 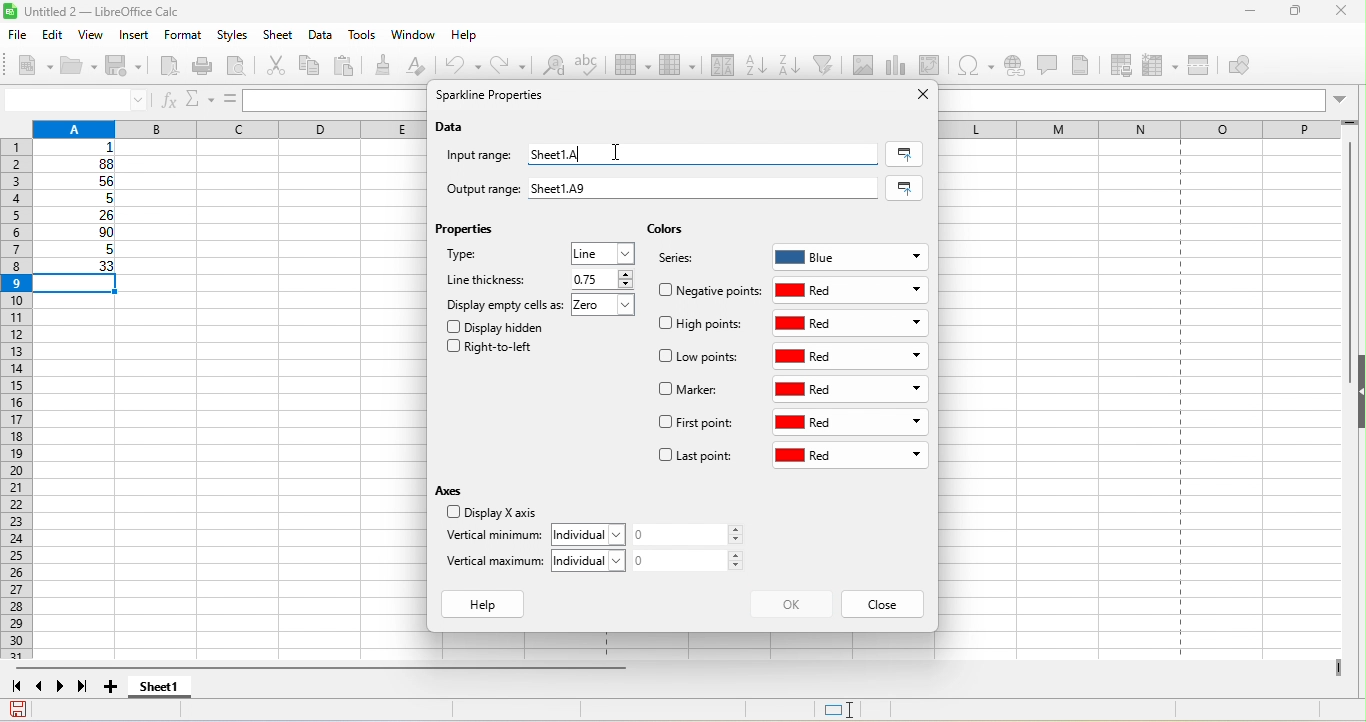 What do you see at coordinates (489, 279) in the screenshot?
I see `line thickness` at bounding box center [489, 279].